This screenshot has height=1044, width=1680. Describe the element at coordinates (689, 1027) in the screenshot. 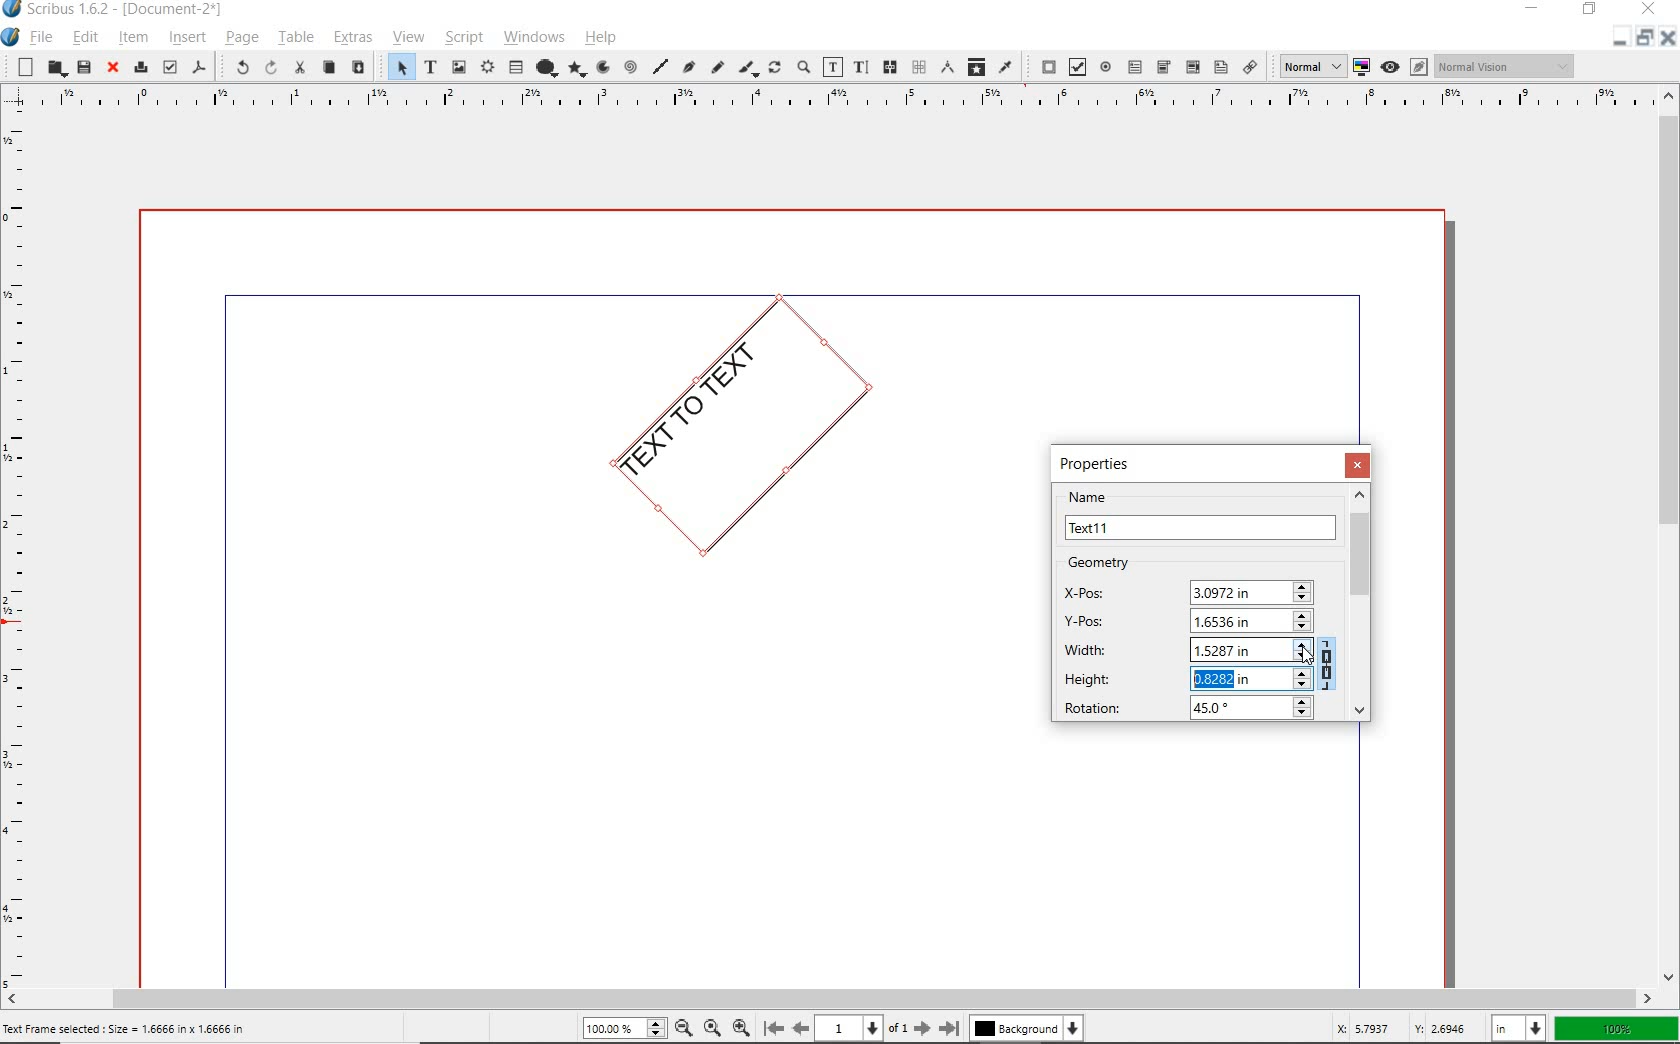

I see `zoom out` at that location.